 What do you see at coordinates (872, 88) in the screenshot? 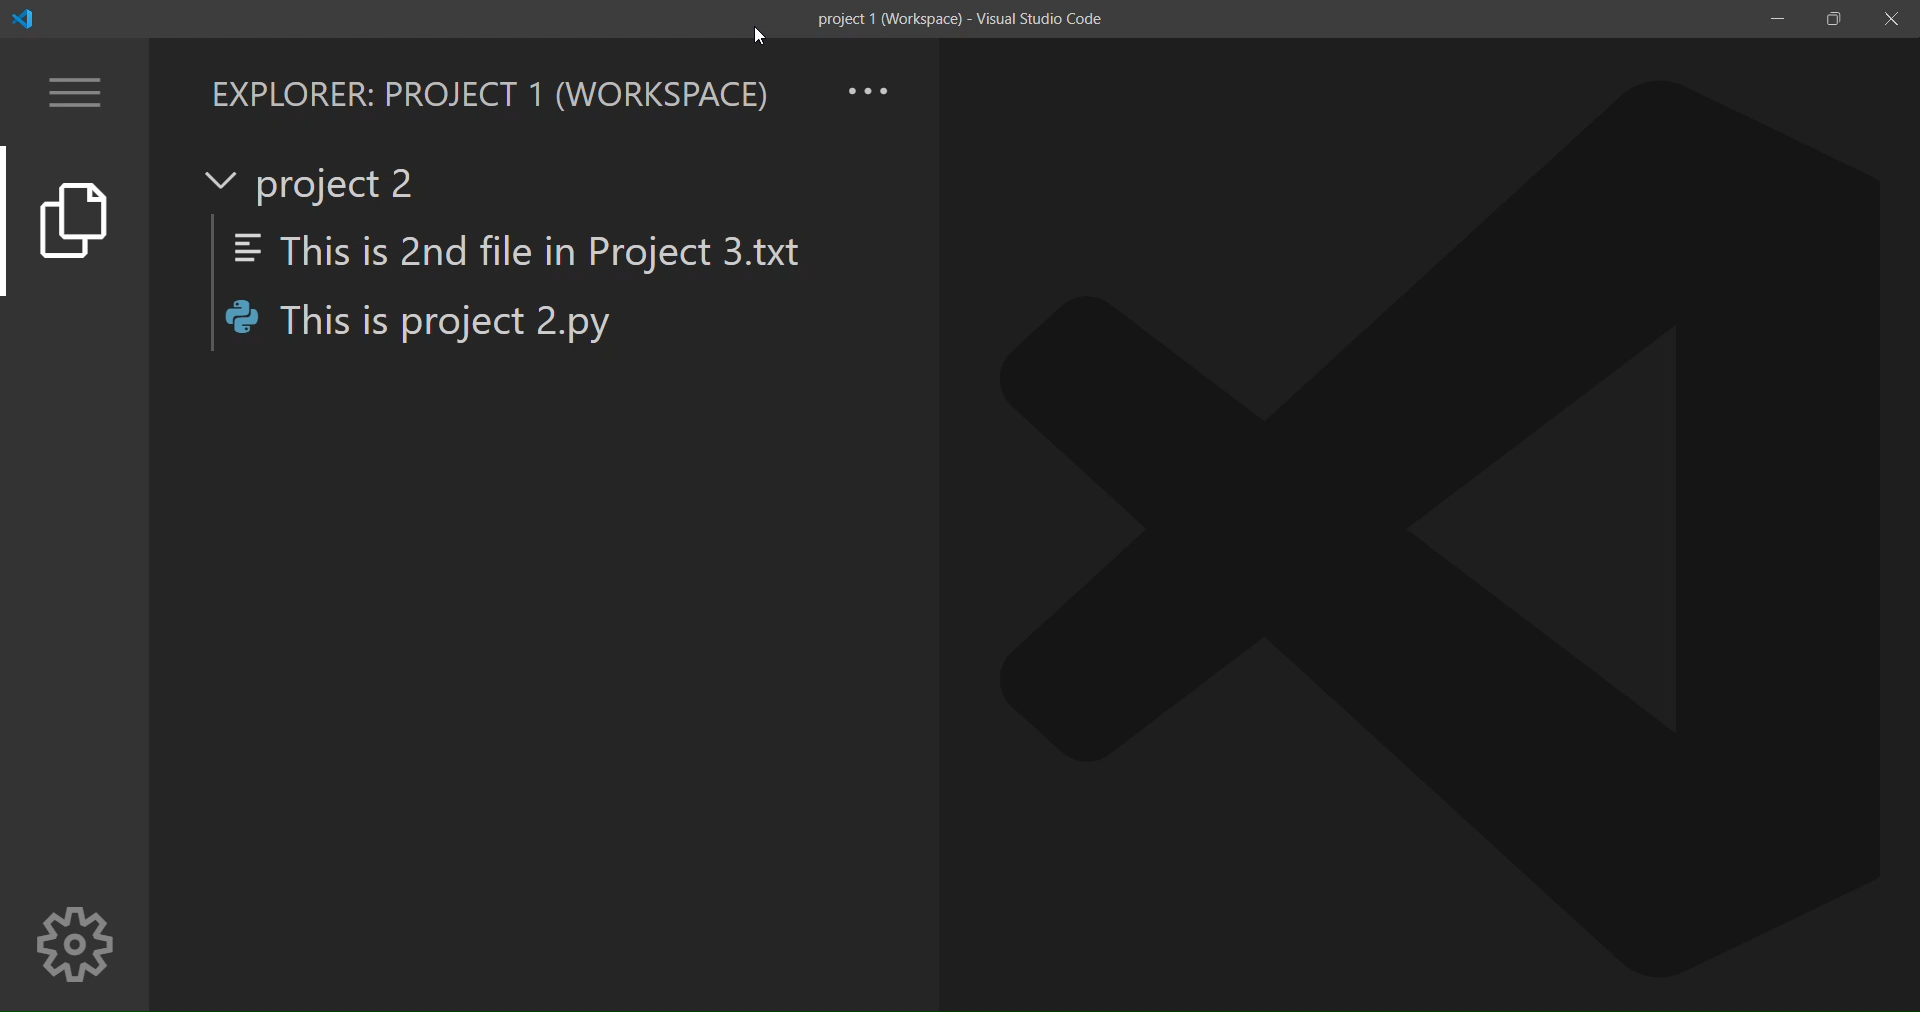
I see `view and more actions` at bounding box center [872, 88].